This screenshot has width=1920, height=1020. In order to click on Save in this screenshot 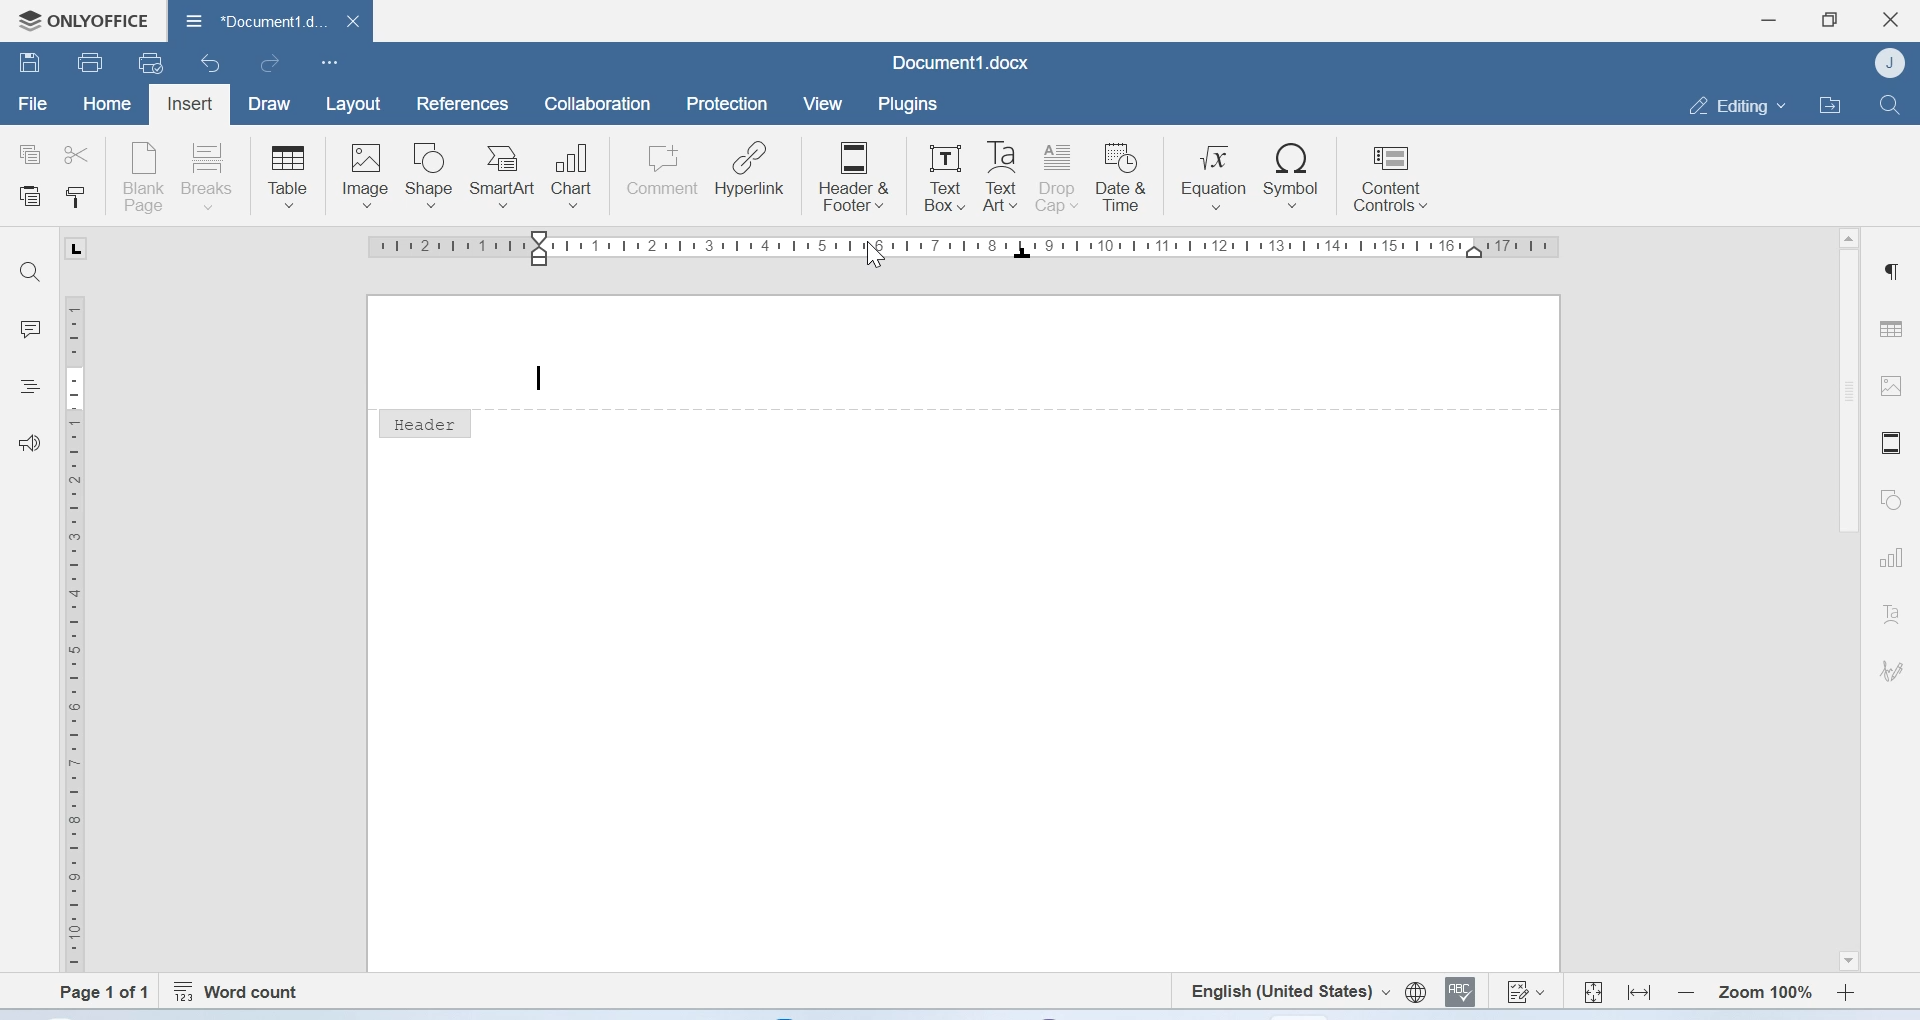, I will do `click(30, 65)`.